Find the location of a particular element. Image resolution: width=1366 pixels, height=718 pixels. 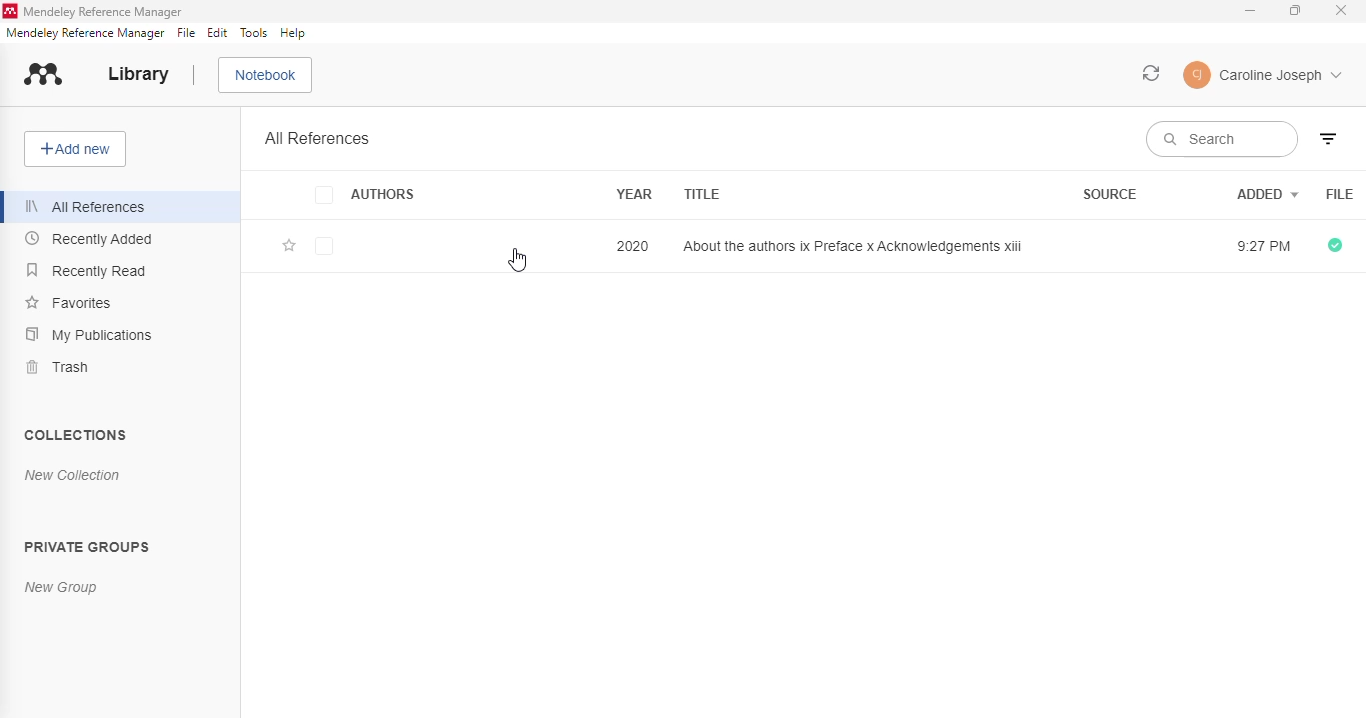

sync is located at coordinates (1152, 73).